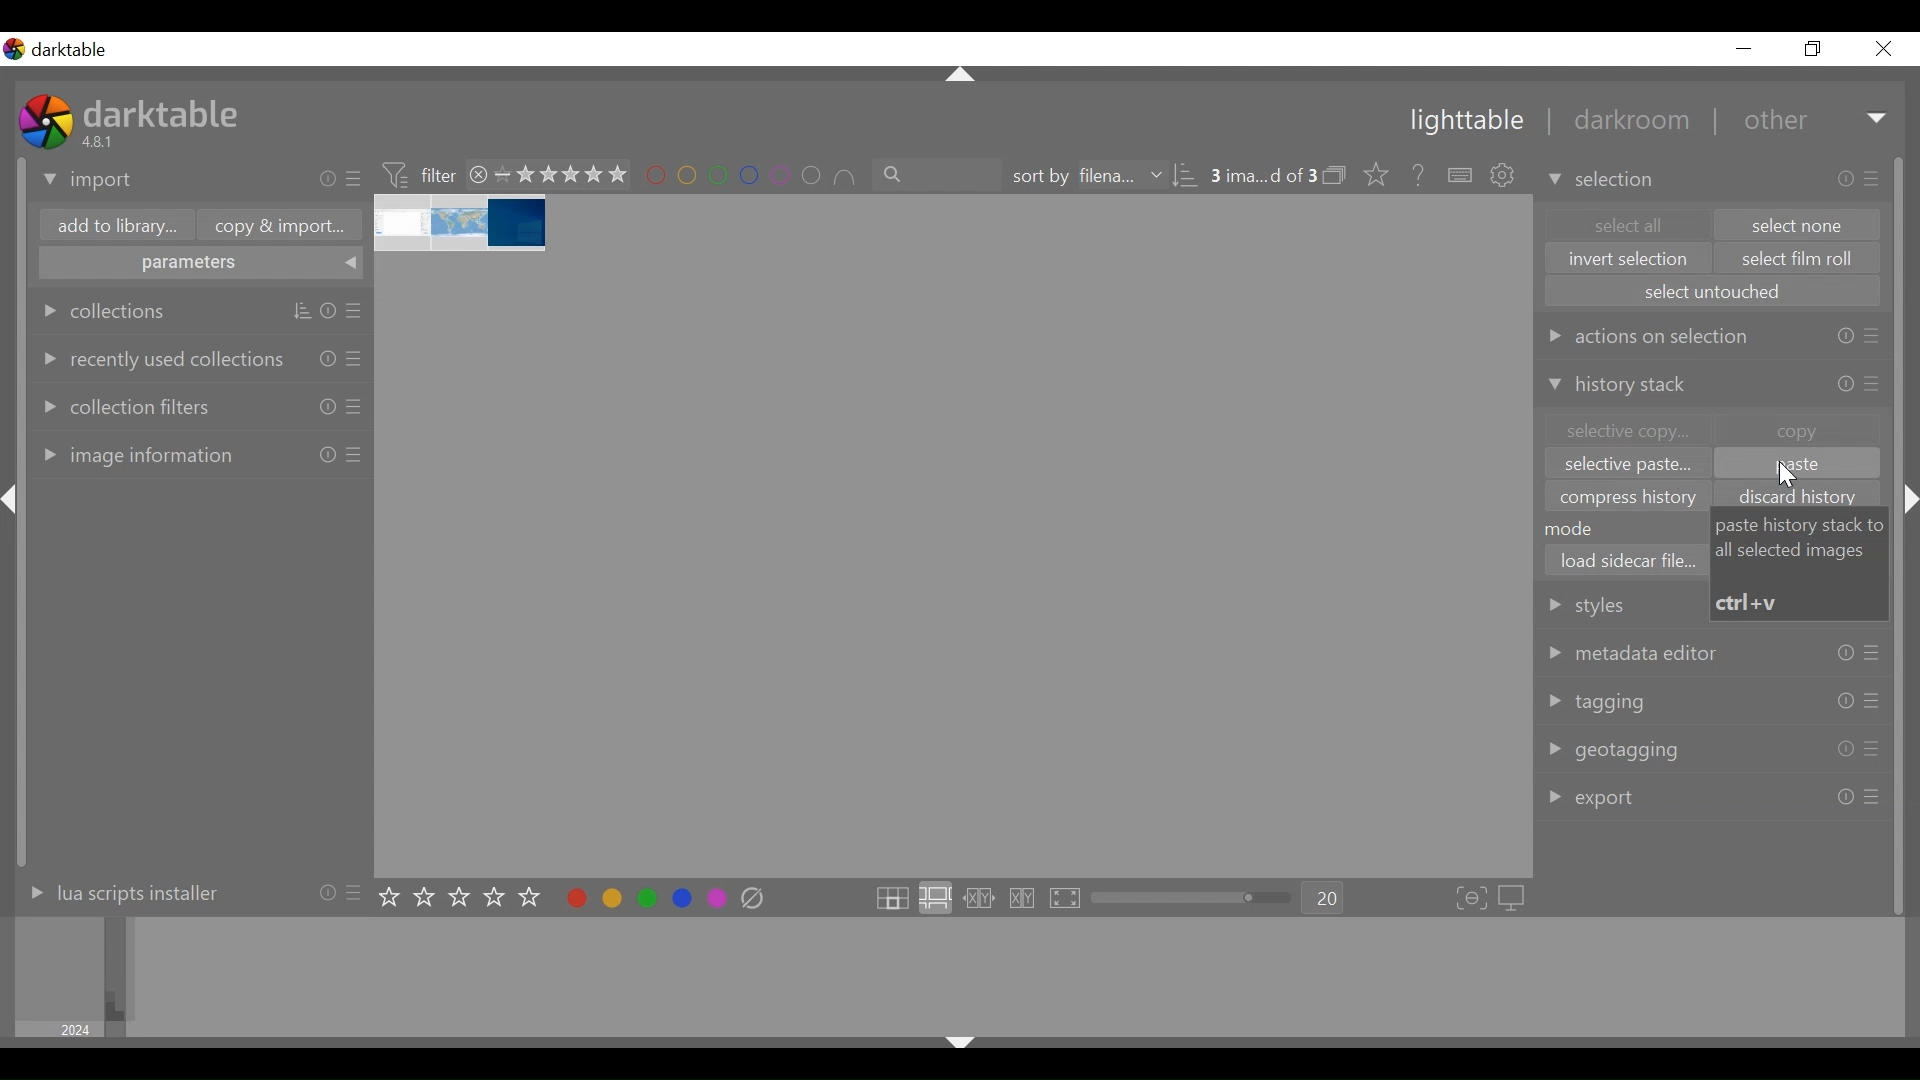  Describe the element at coordinates (1025, 899) in the screenshot. I see `click to enter culling layout dynamic mode` at that location.